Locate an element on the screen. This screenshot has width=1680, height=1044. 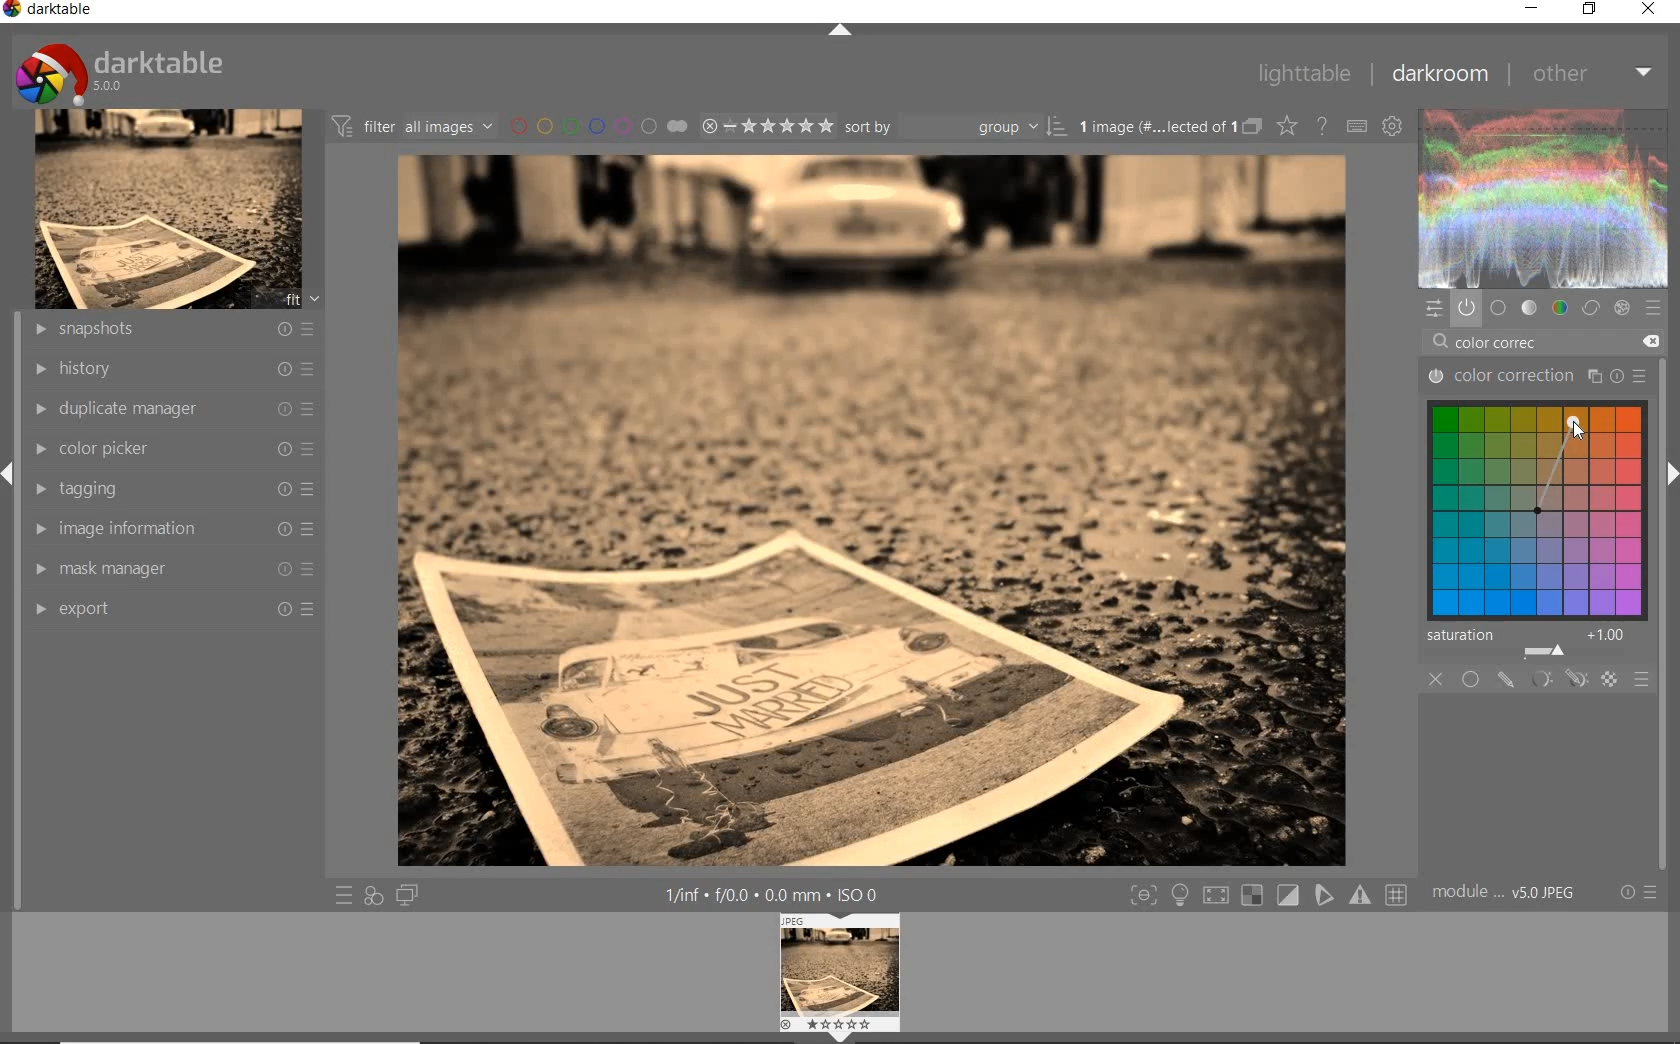
quick access to preset is located at coordinates (344, 892).